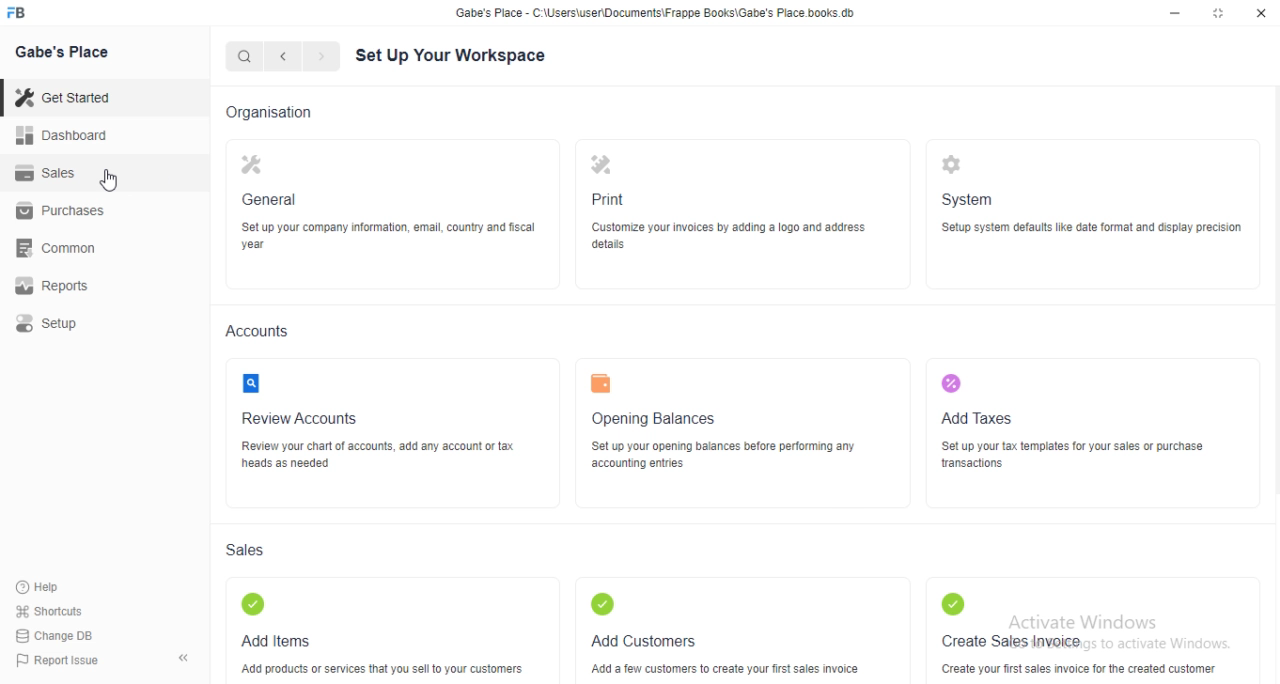 This screenshot has width=1280, height=684. What do you see at coordinates (743, 235) in the screenshot?
I see `Customize your invoices by adding a logo and address details` at bounding box center [743, 235].